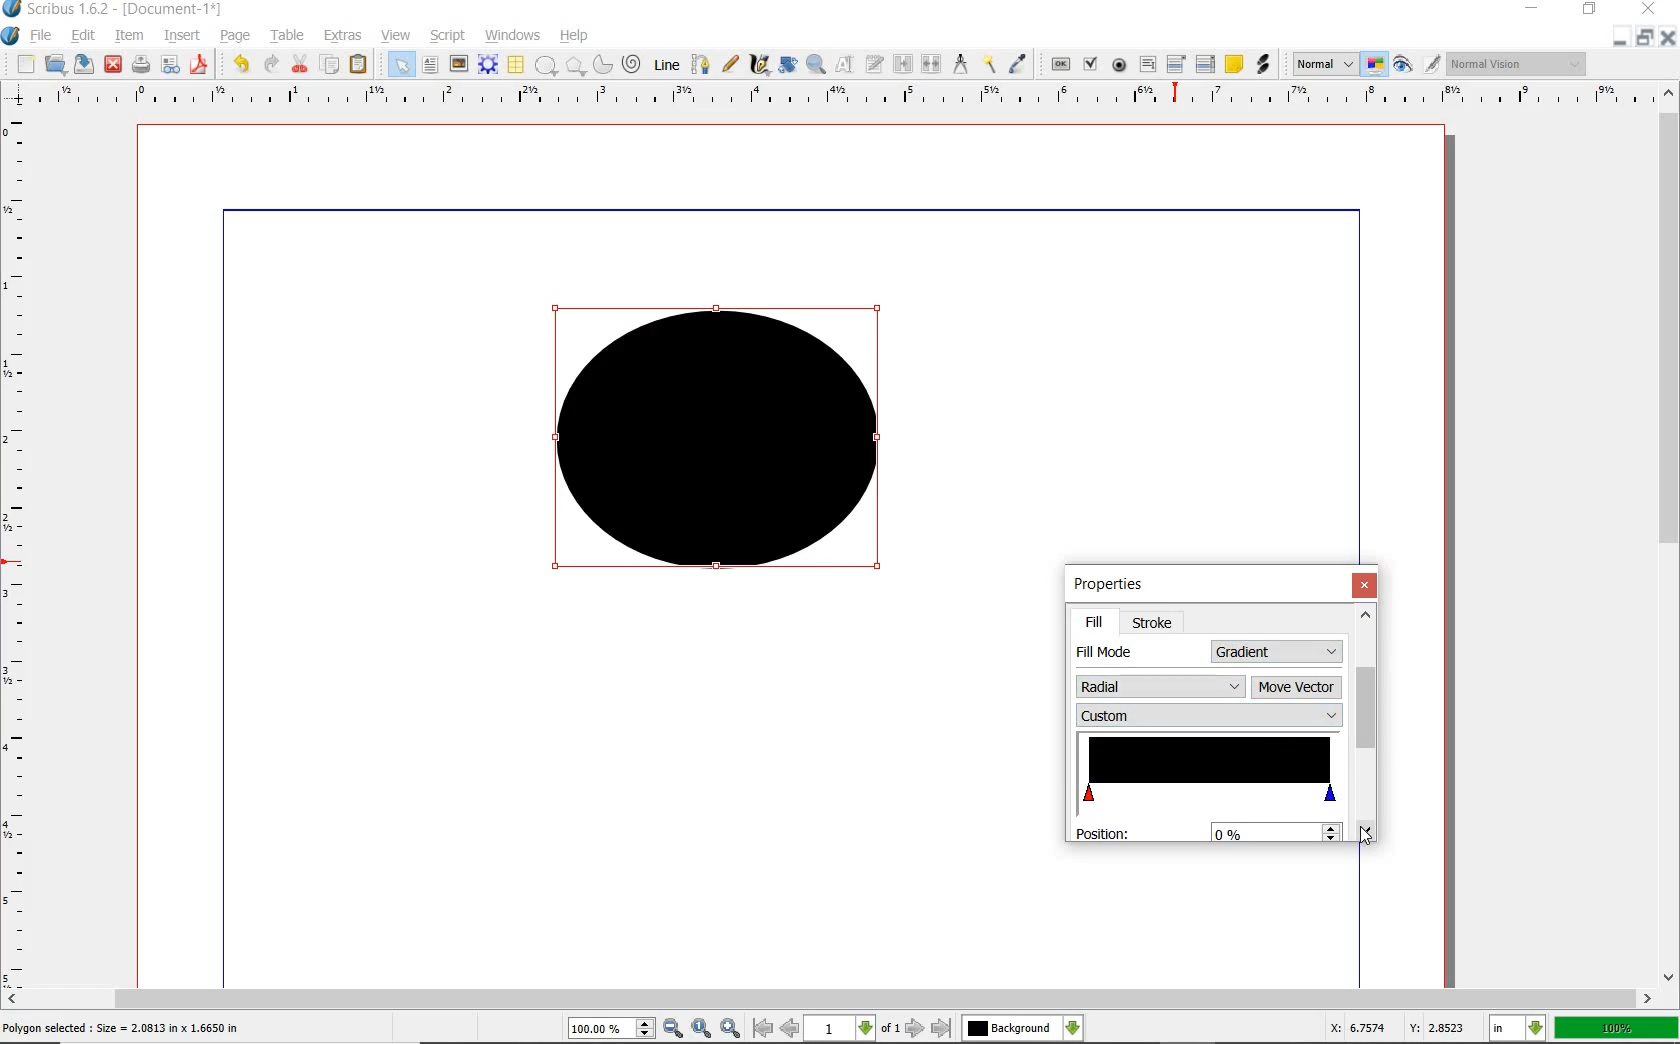 The height and width of the screenshot is (1044, 1680). I want to click on ZOOM FACTOR, so click(1616, 1029).